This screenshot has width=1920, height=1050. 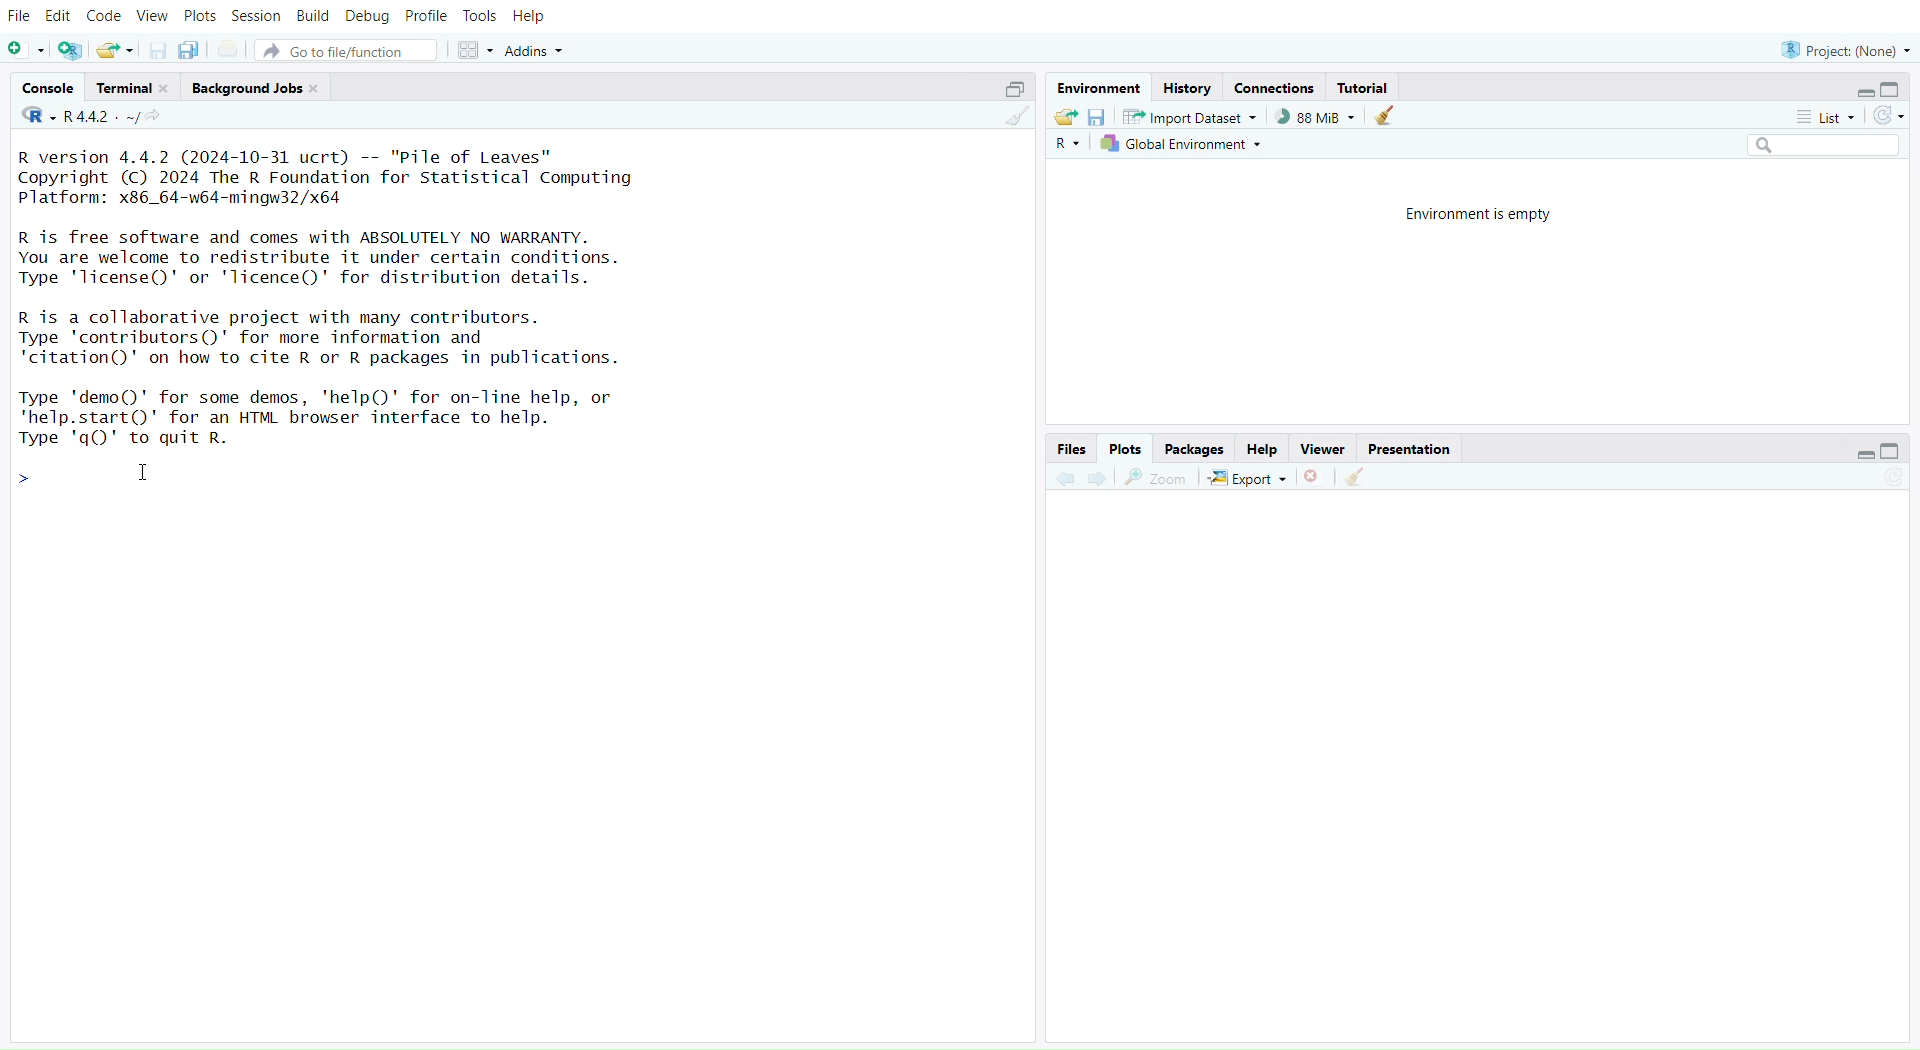 I want to click on viewer, so click(x=1325, y=448).